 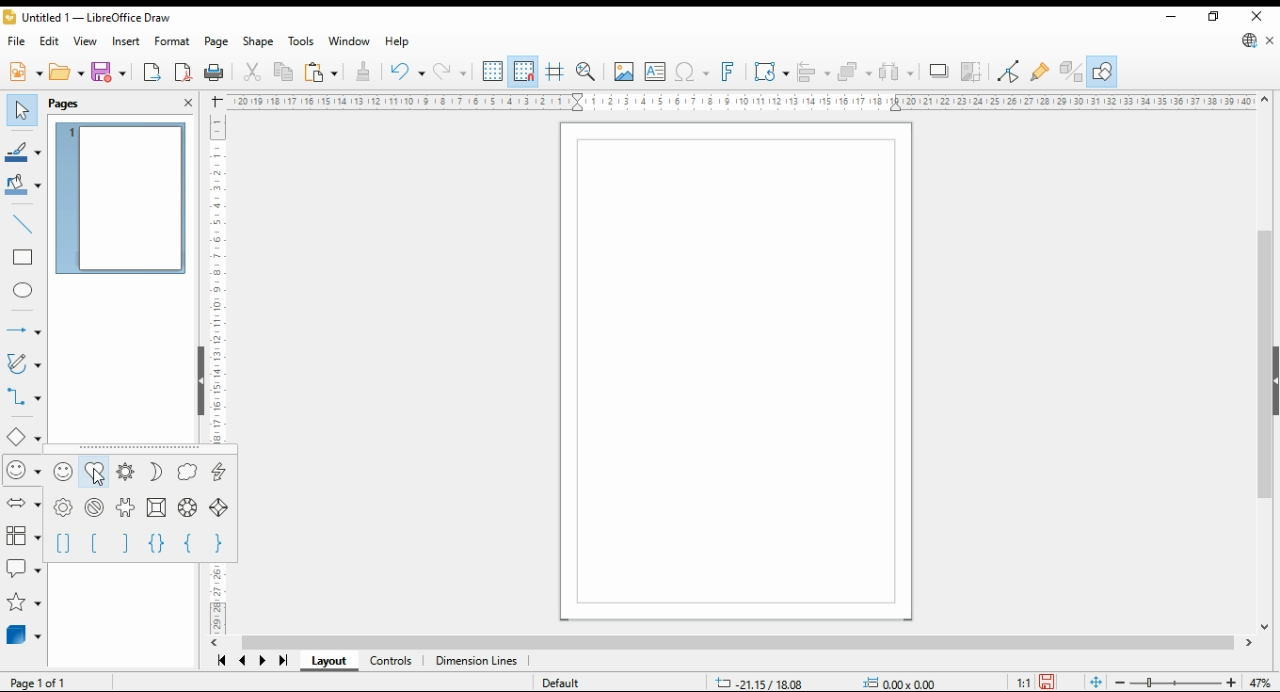 I want to click on export as pdf, so click(x=184, y=72).